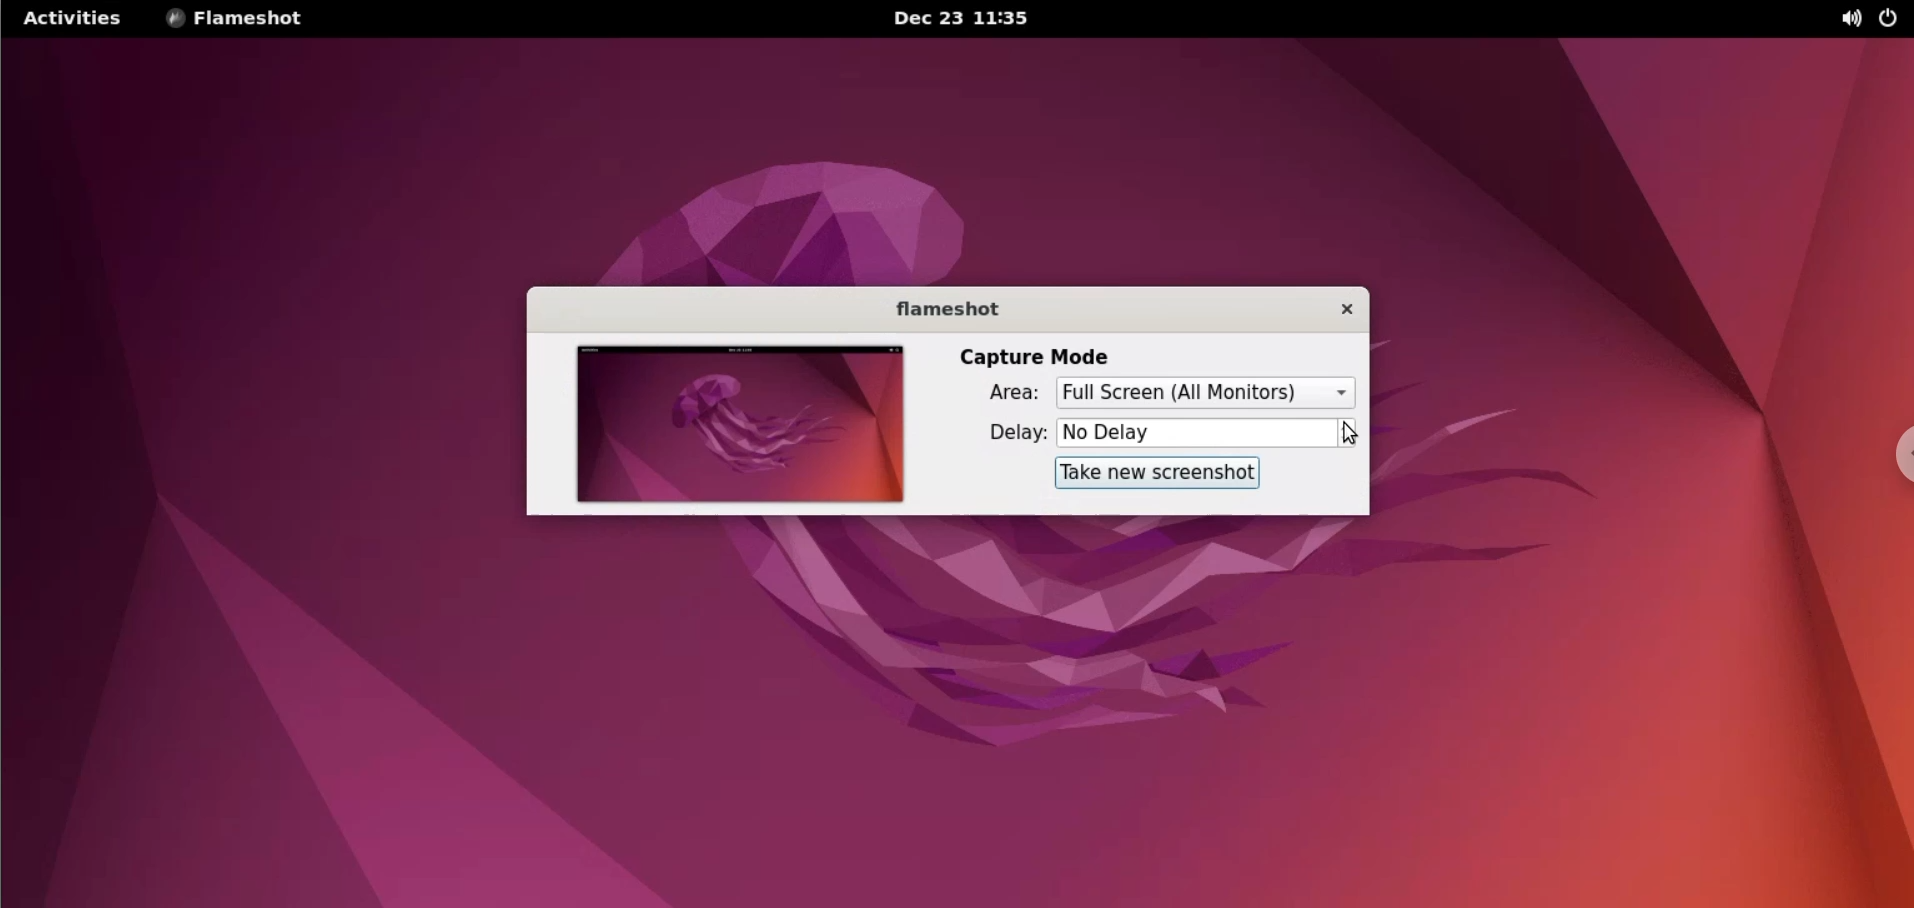  Describe the element at coordinates (947, 308) in the screenshot. I see `flameshot` at that location.